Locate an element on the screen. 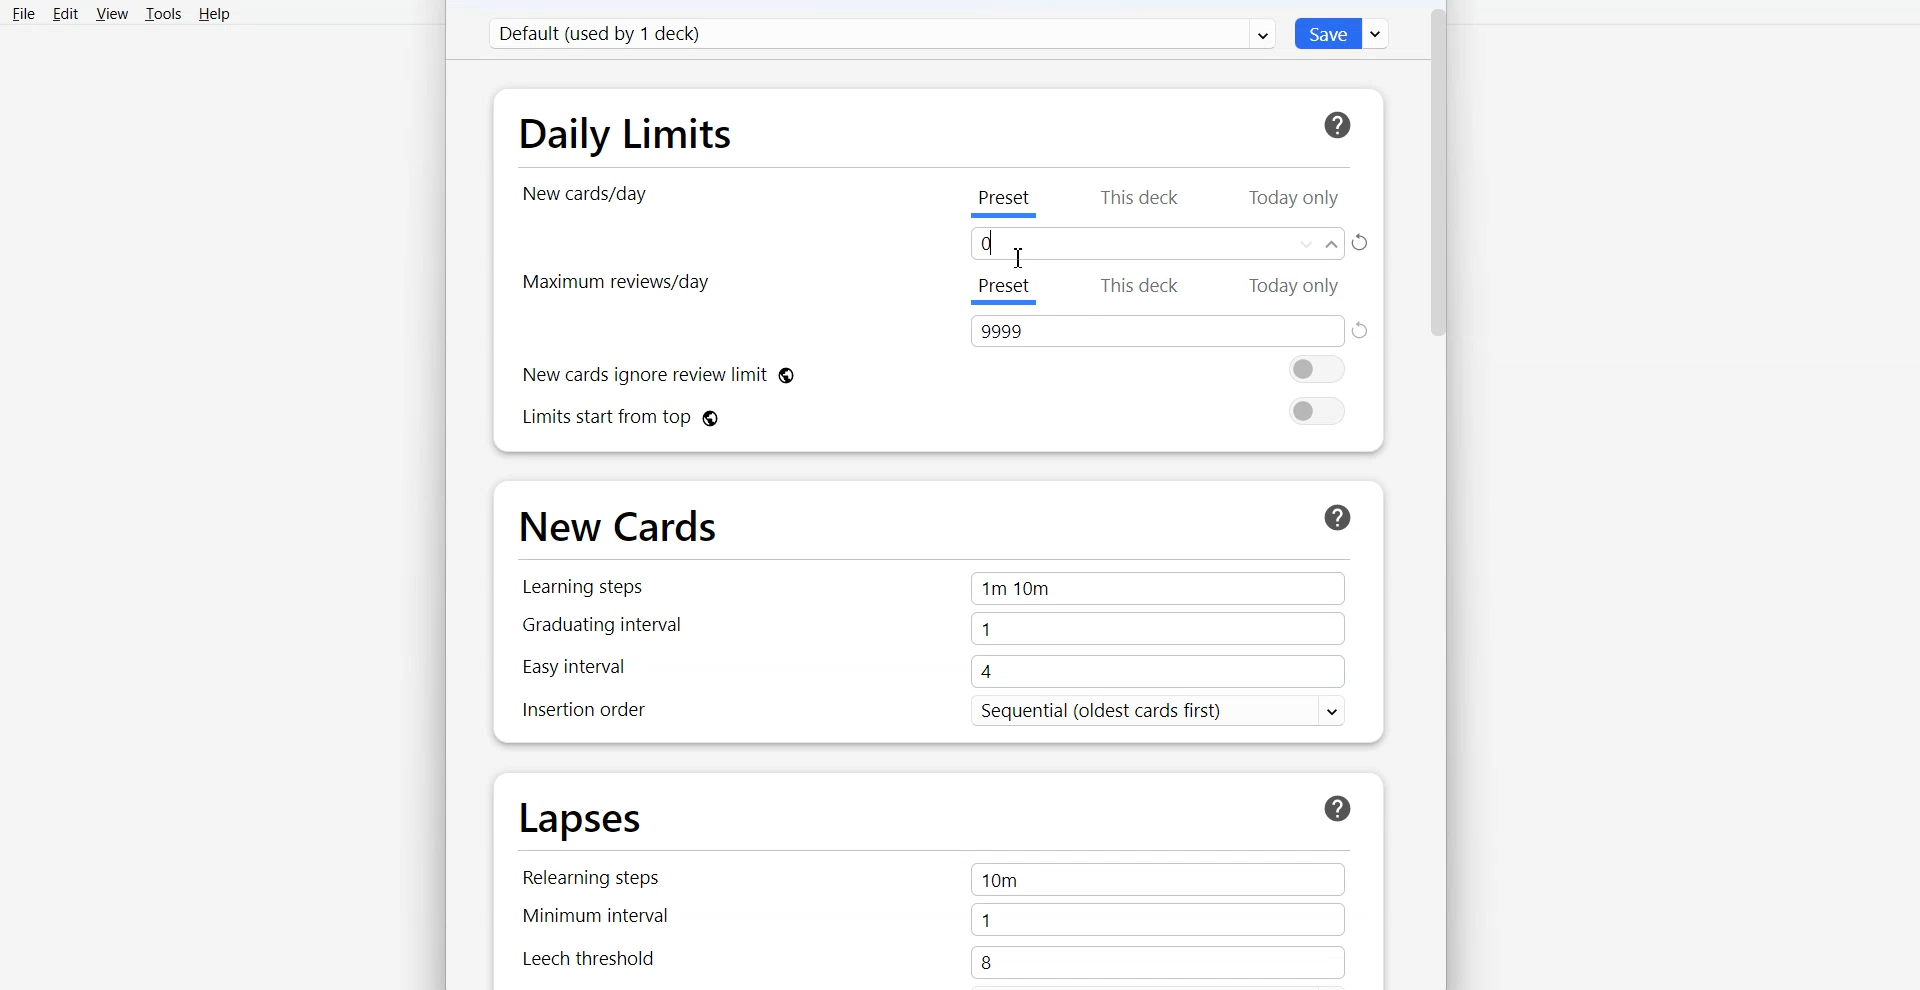  Leech threshold is located at coordinates (619, 964).